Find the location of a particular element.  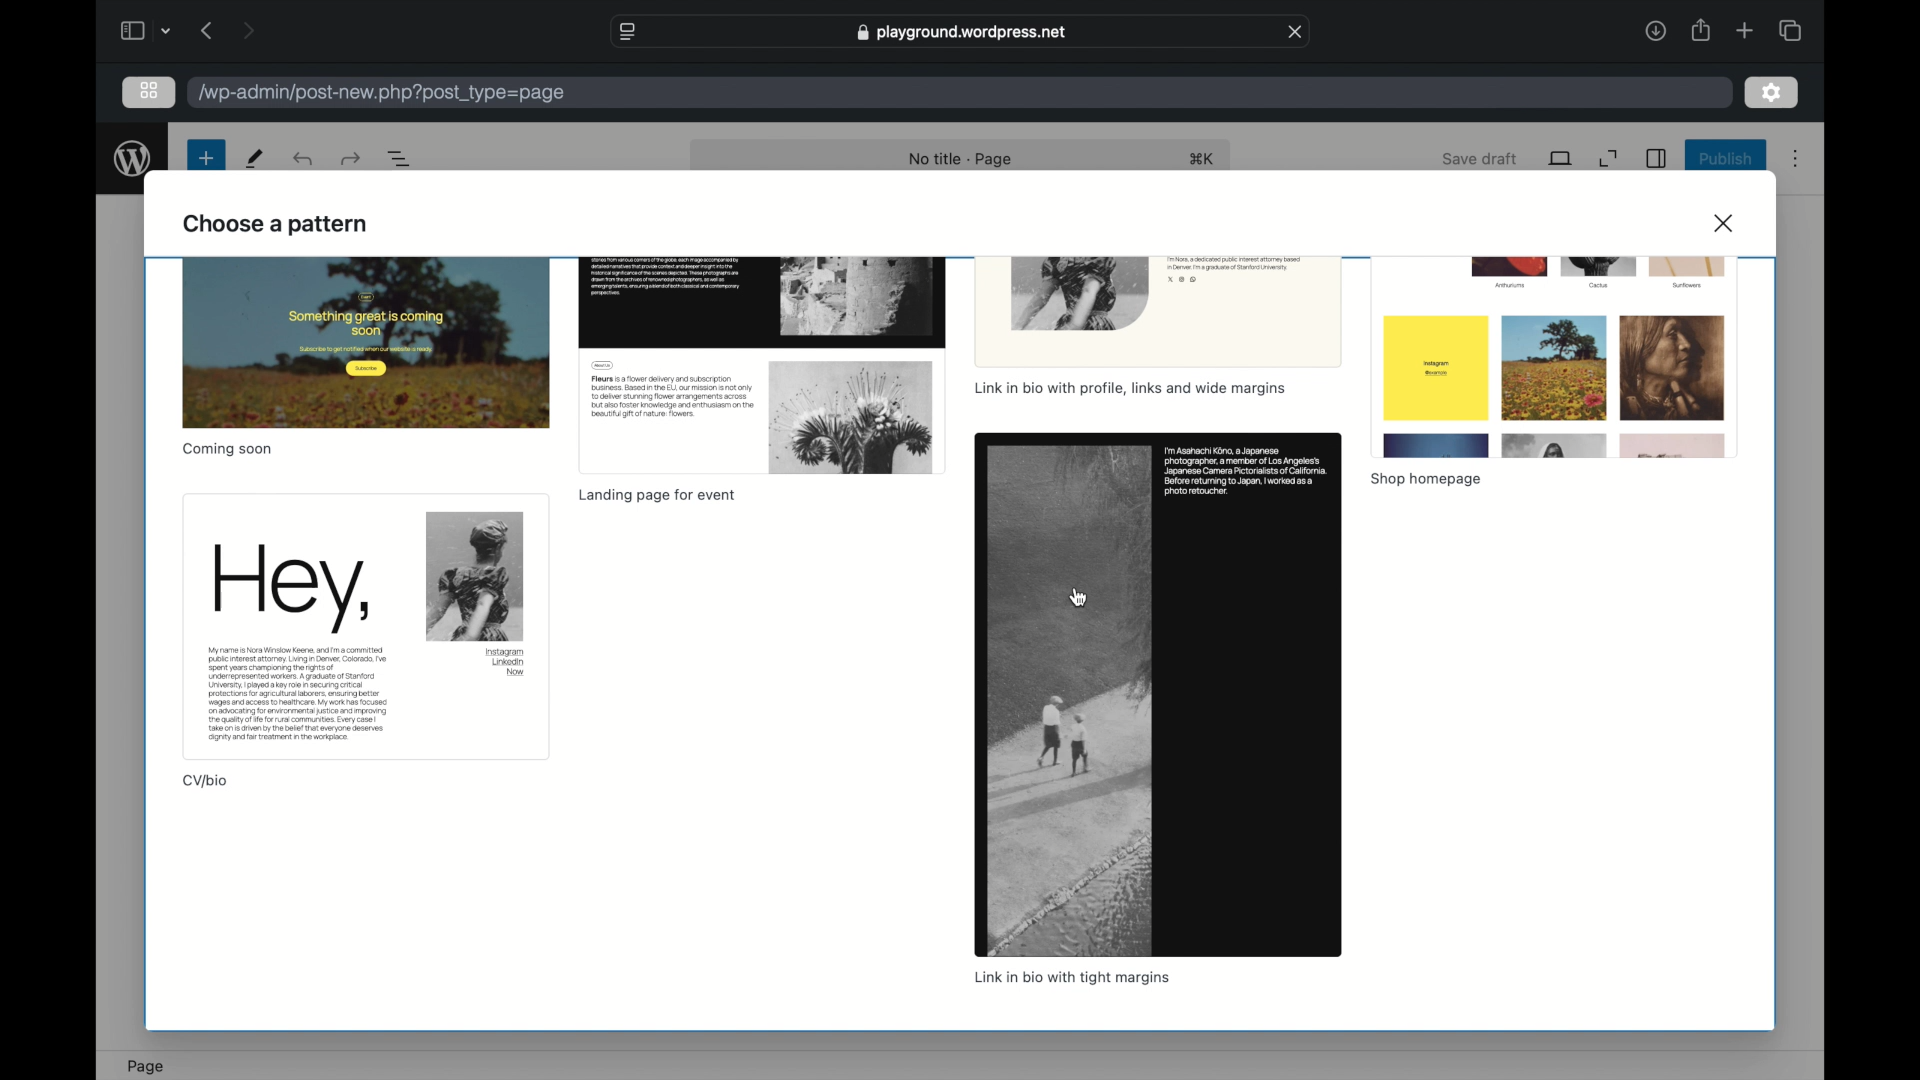

web address is located at coordinates (964, 32).